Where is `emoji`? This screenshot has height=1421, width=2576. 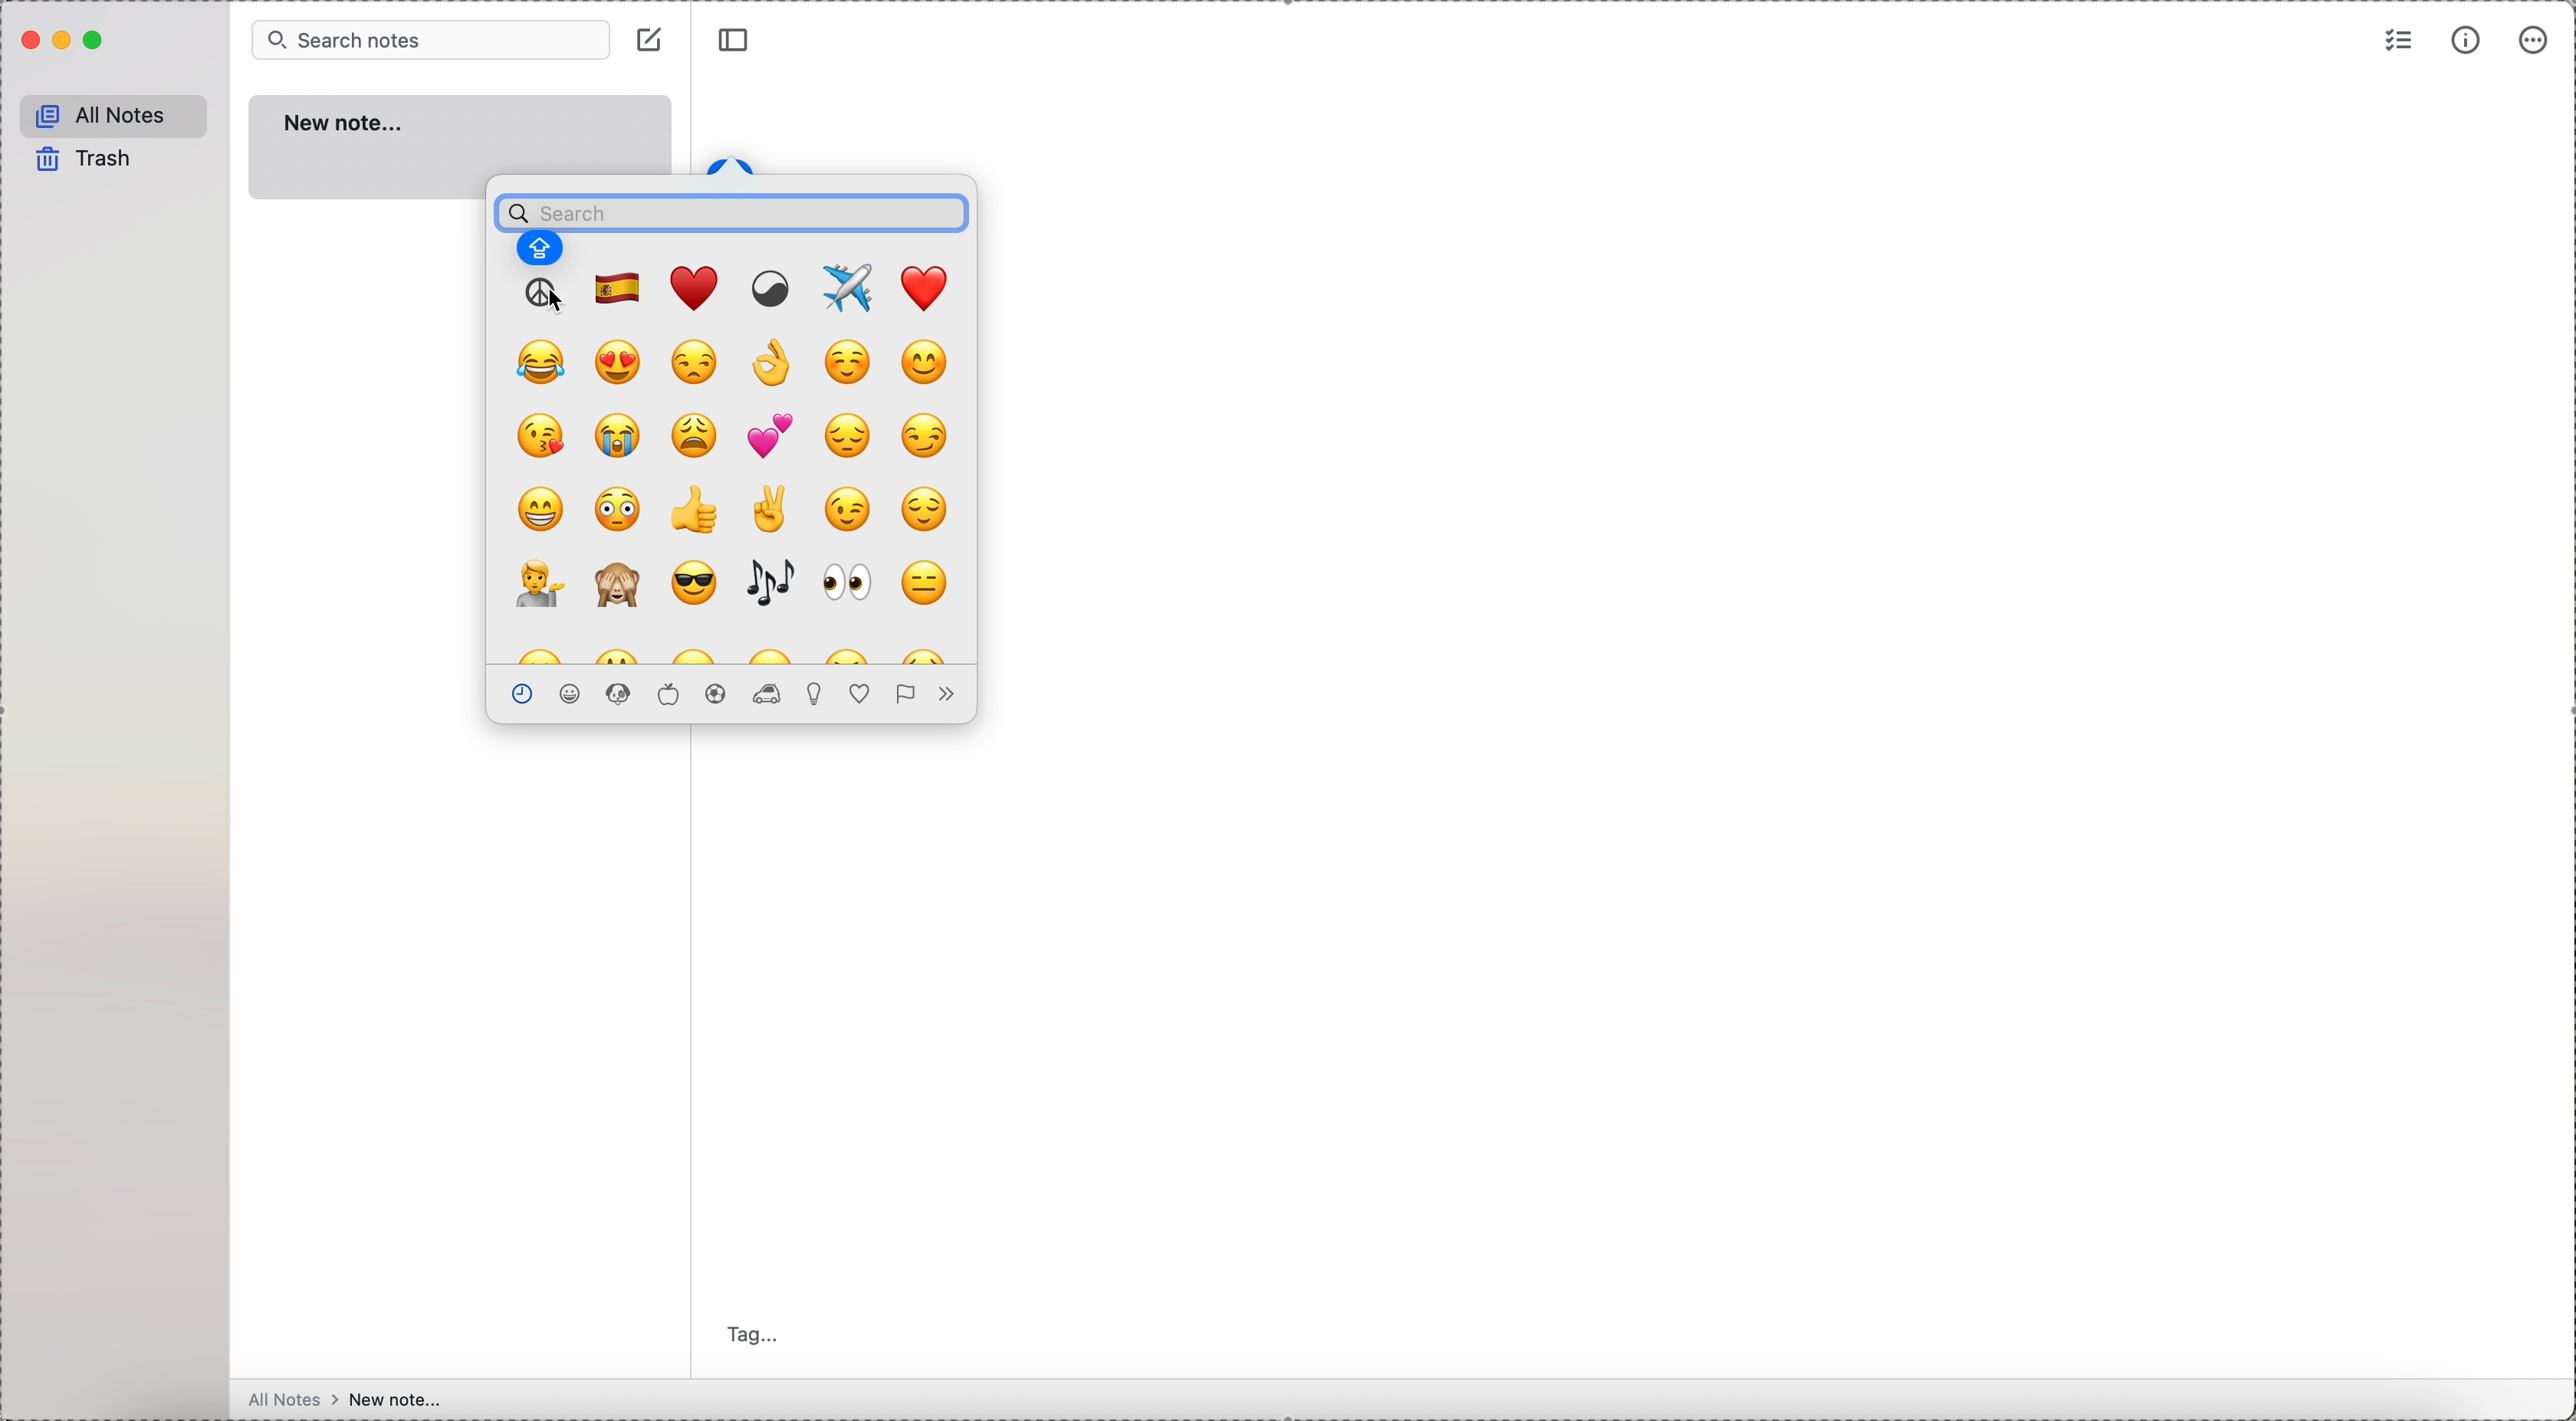 emoji is located at coordinates (620, 363).